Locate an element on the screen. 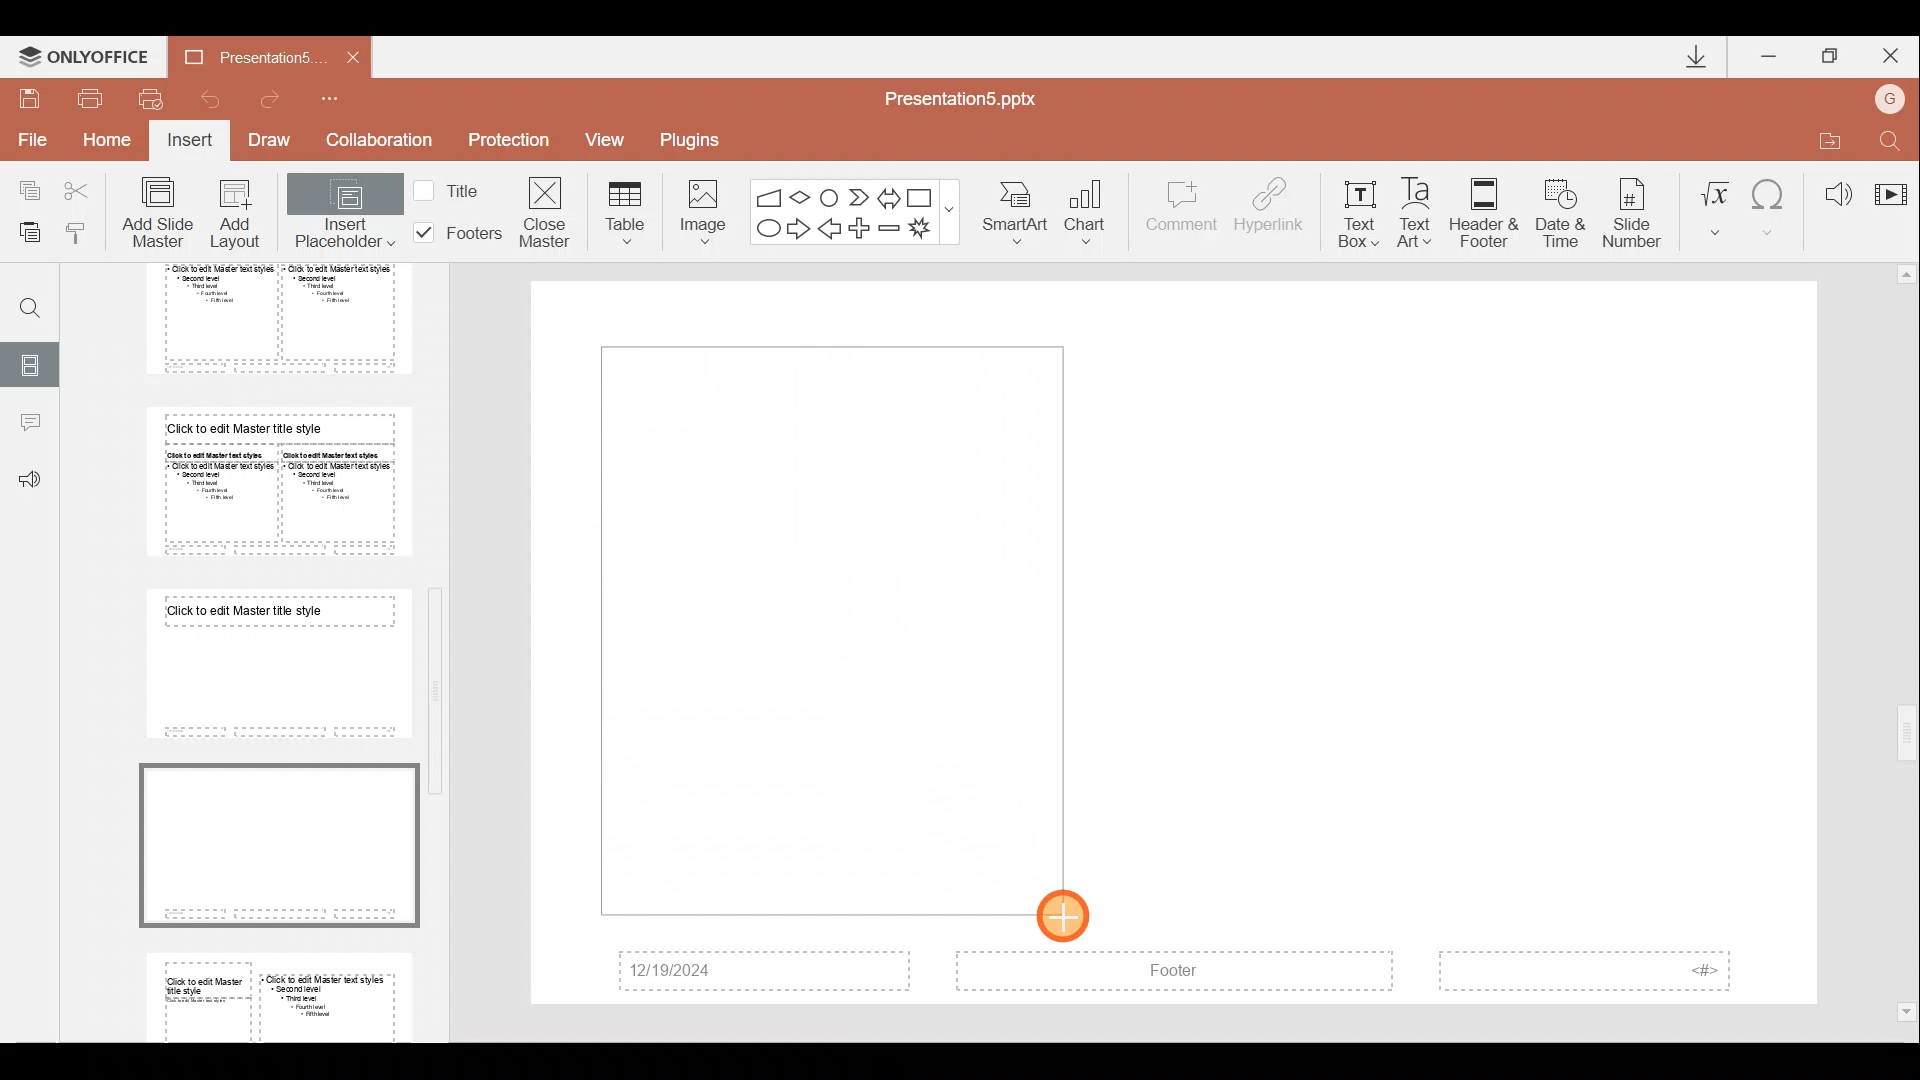 The image size is (1920, 1080). Collaboration is located at coordinates (379, 140).